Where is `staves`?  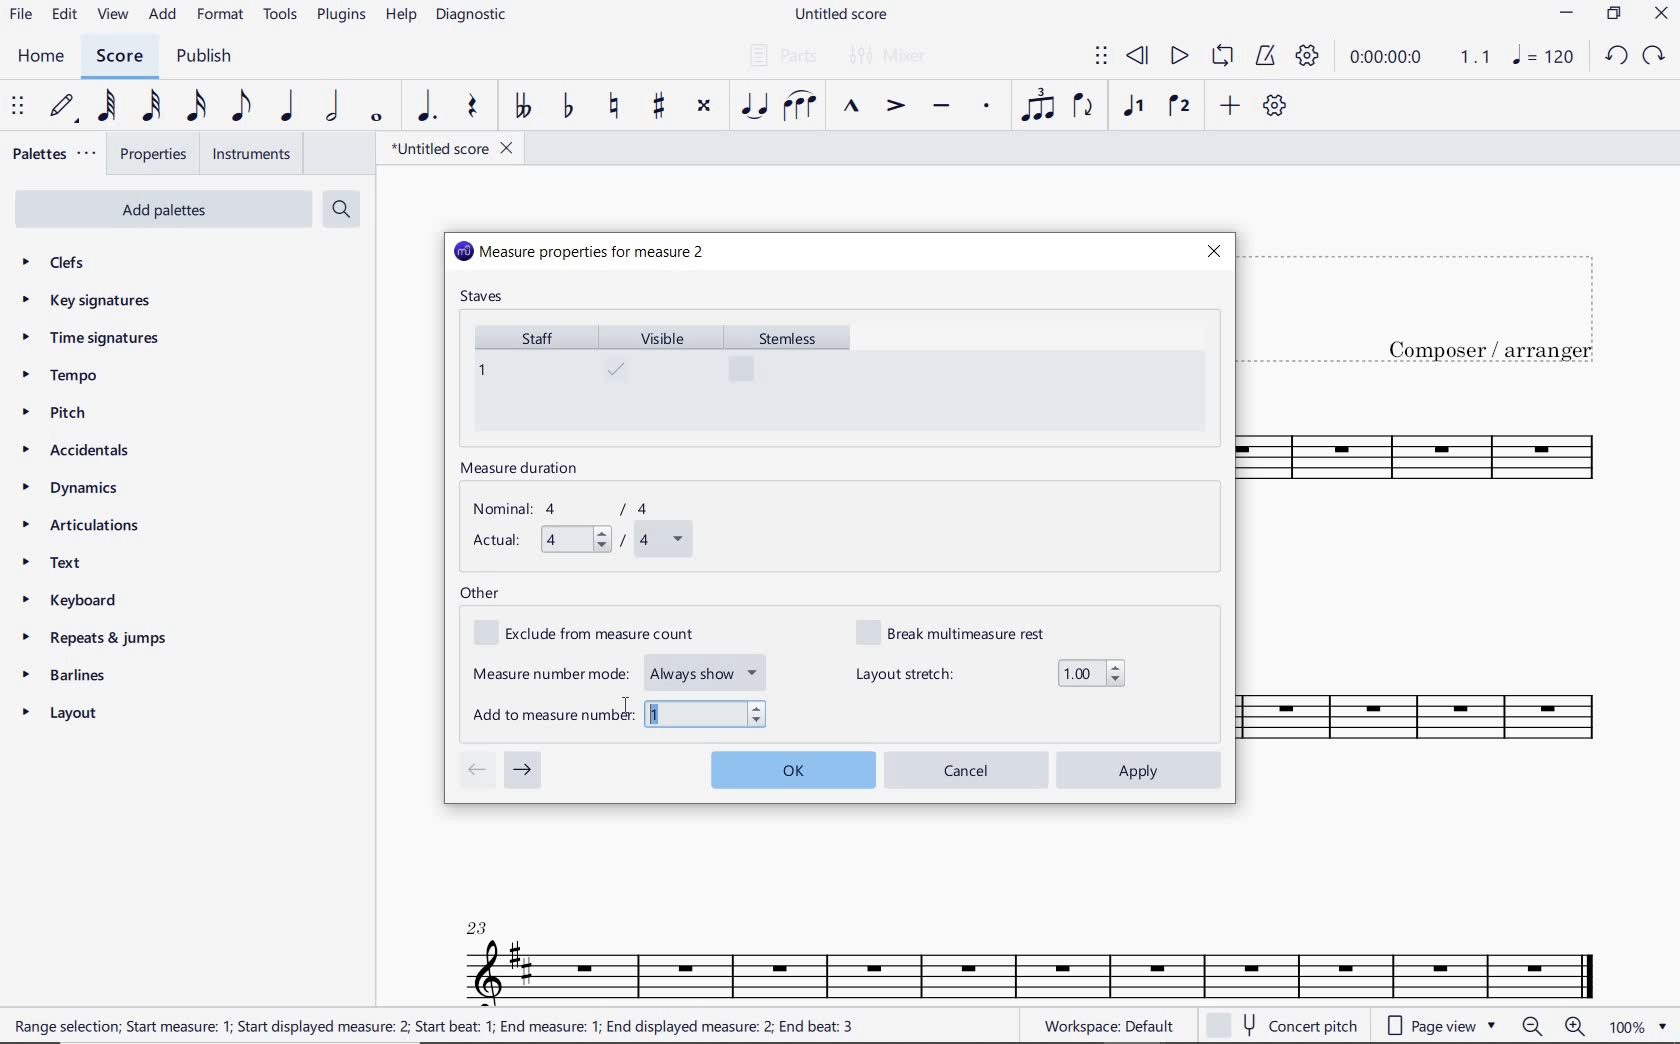
staves is located at coordinates (484, 298).